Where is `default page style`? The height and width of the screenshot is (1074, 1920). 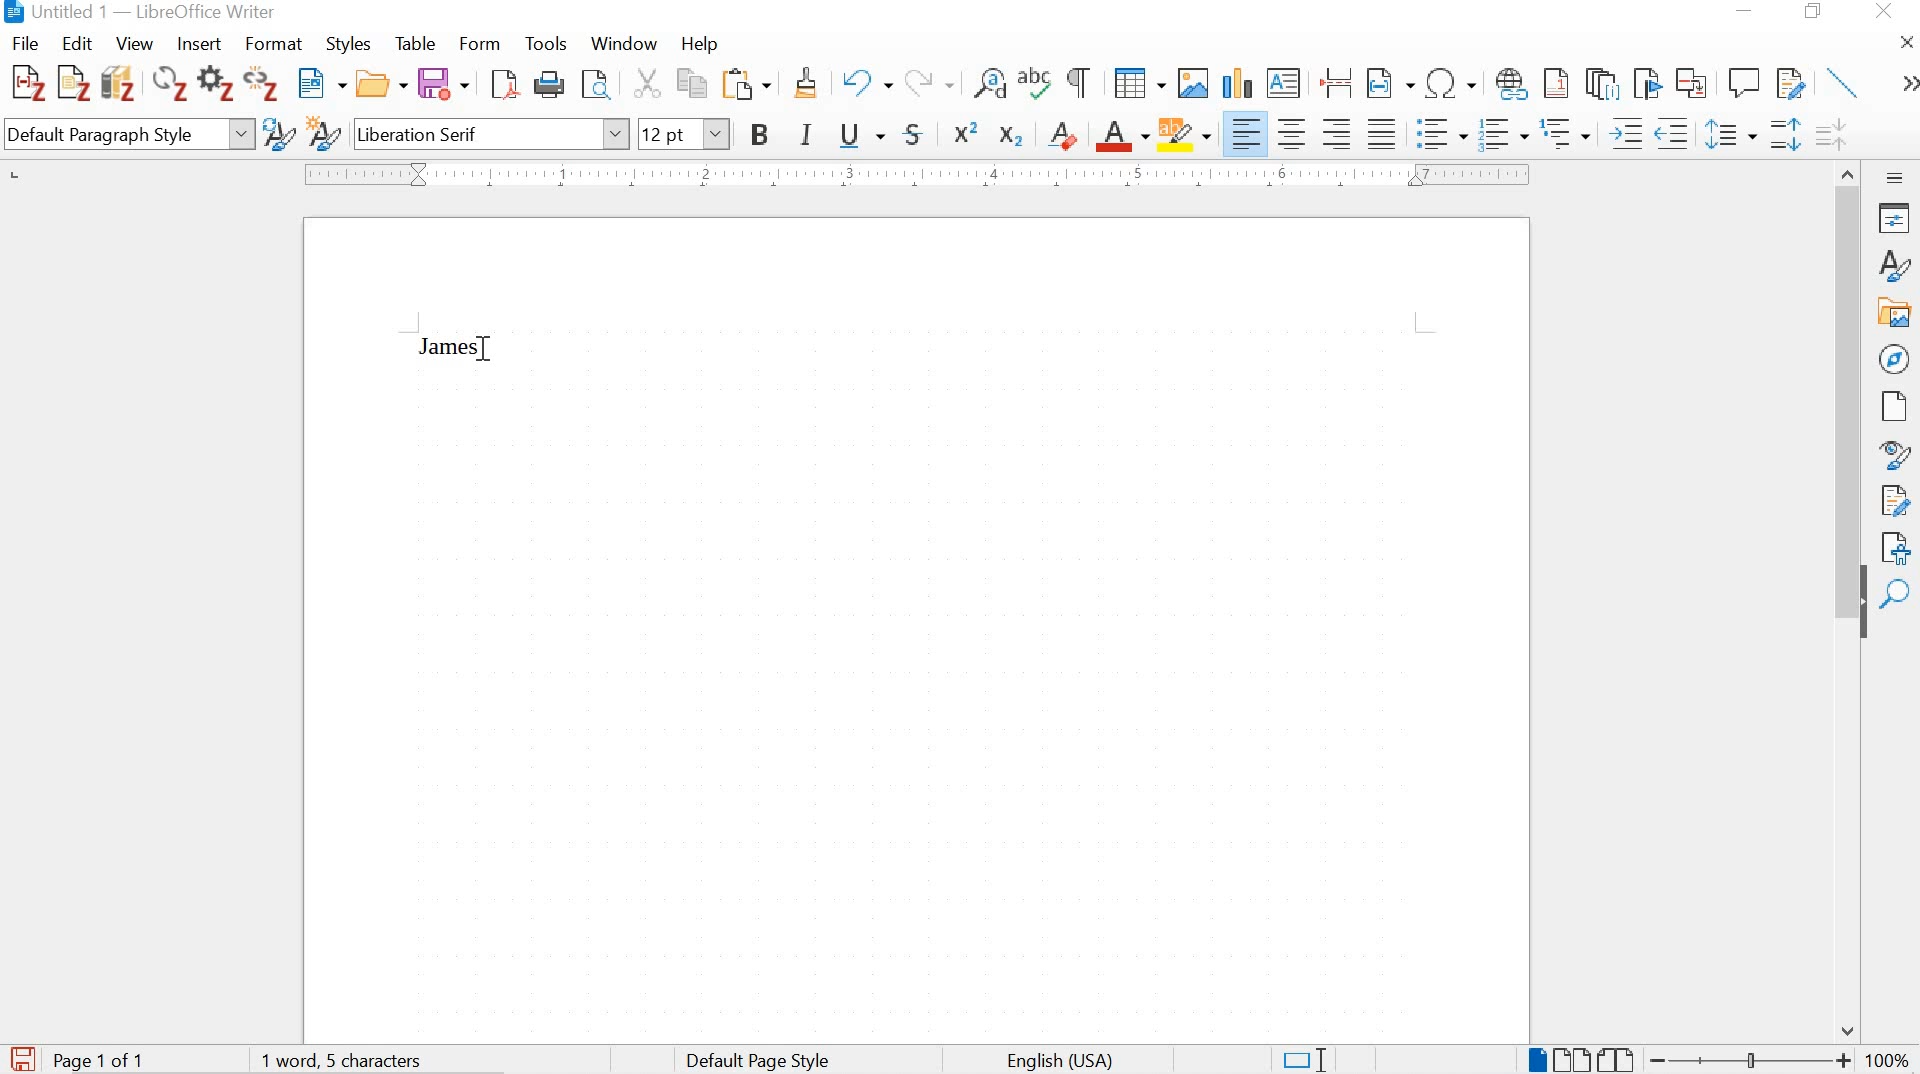 default page style is located at coordinates (762, 1060).